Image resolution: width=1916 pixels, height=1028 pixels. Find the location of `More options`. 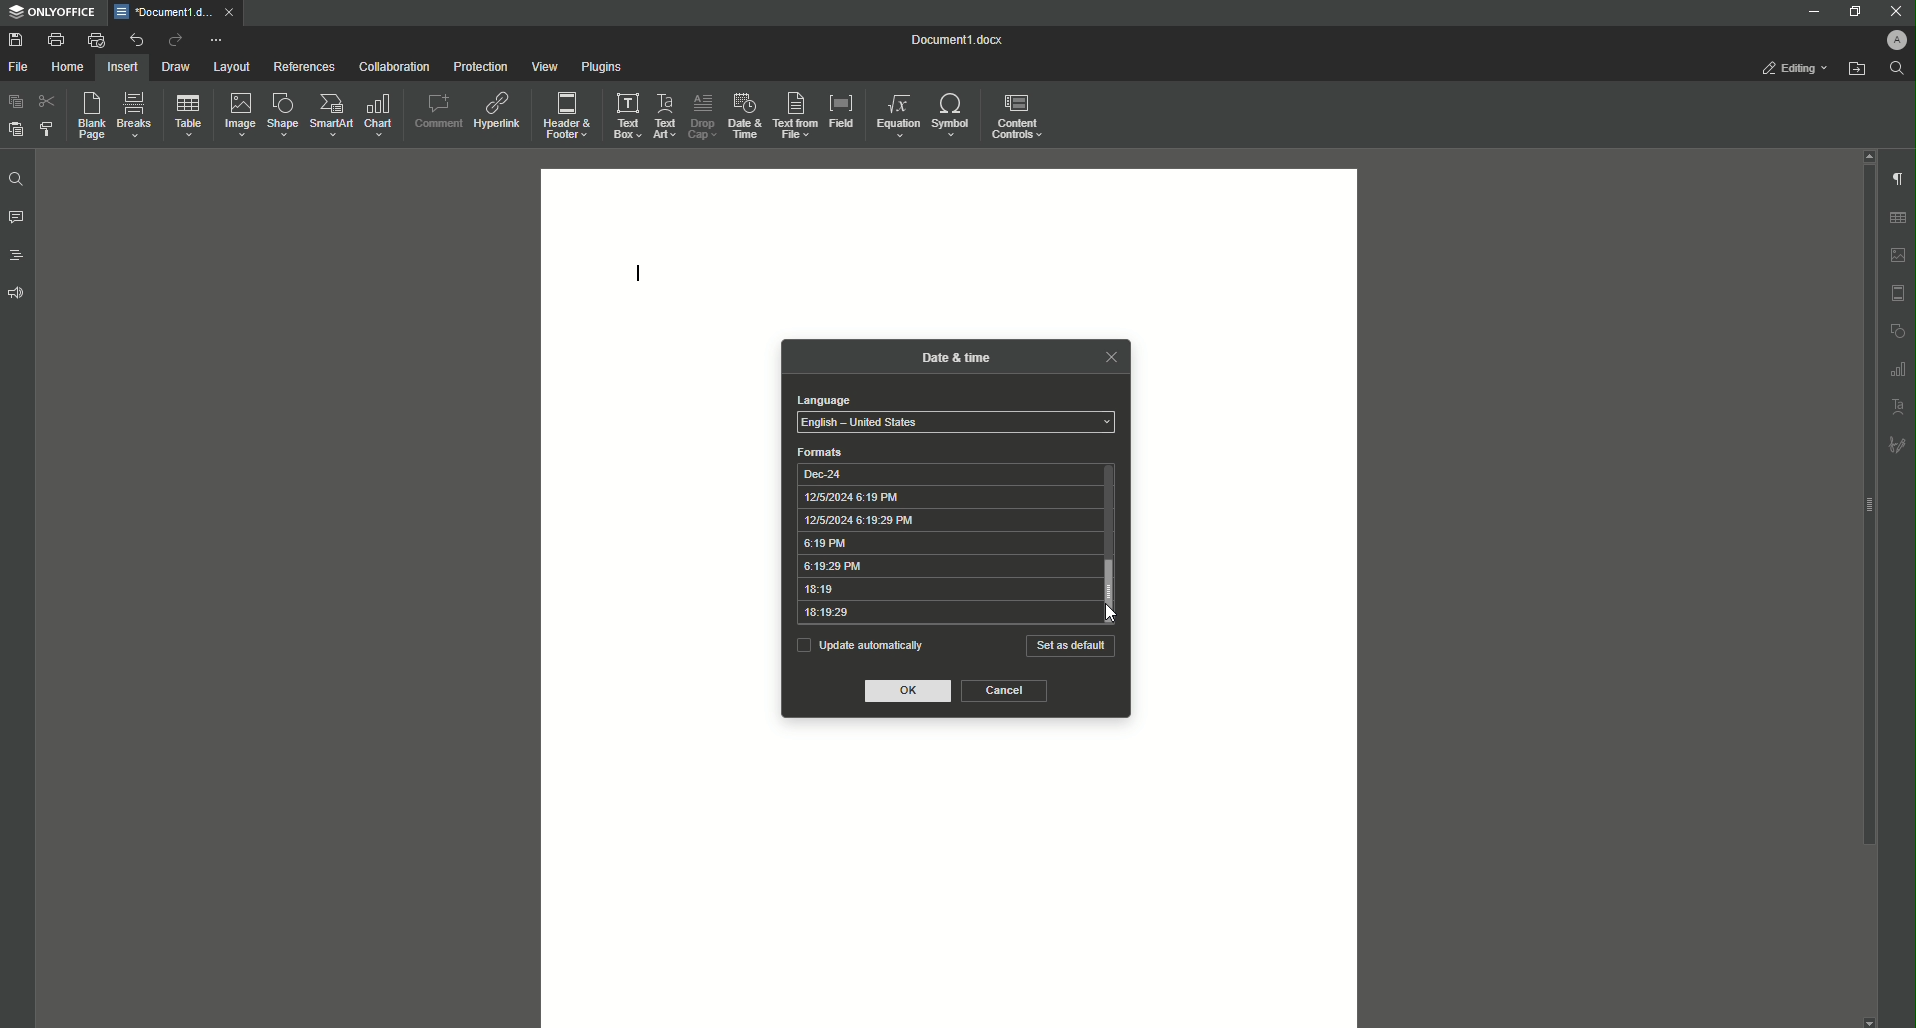

More options is located at coordinates (218, 40).